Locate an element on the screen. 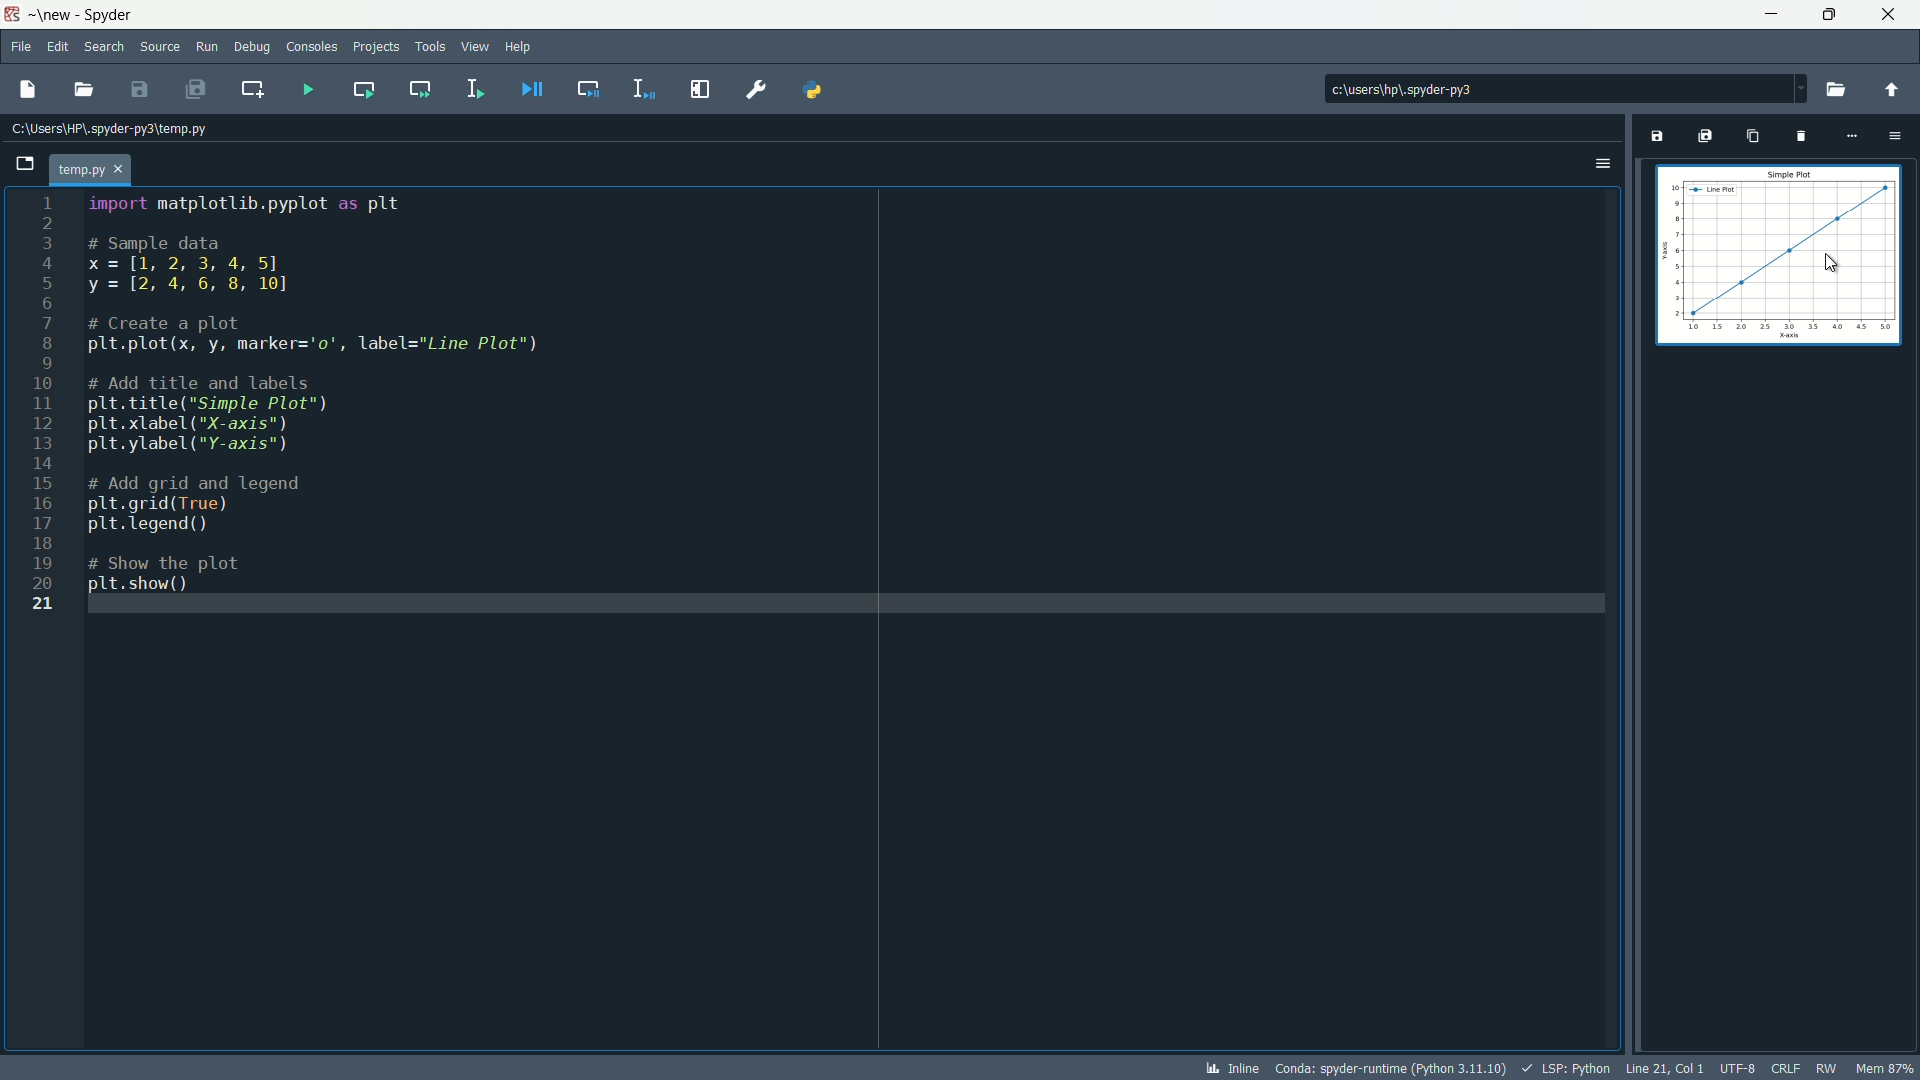 This screenshot has height=1080, width=1920. PYTHONPATH manager is located at coordinates (822, 89).